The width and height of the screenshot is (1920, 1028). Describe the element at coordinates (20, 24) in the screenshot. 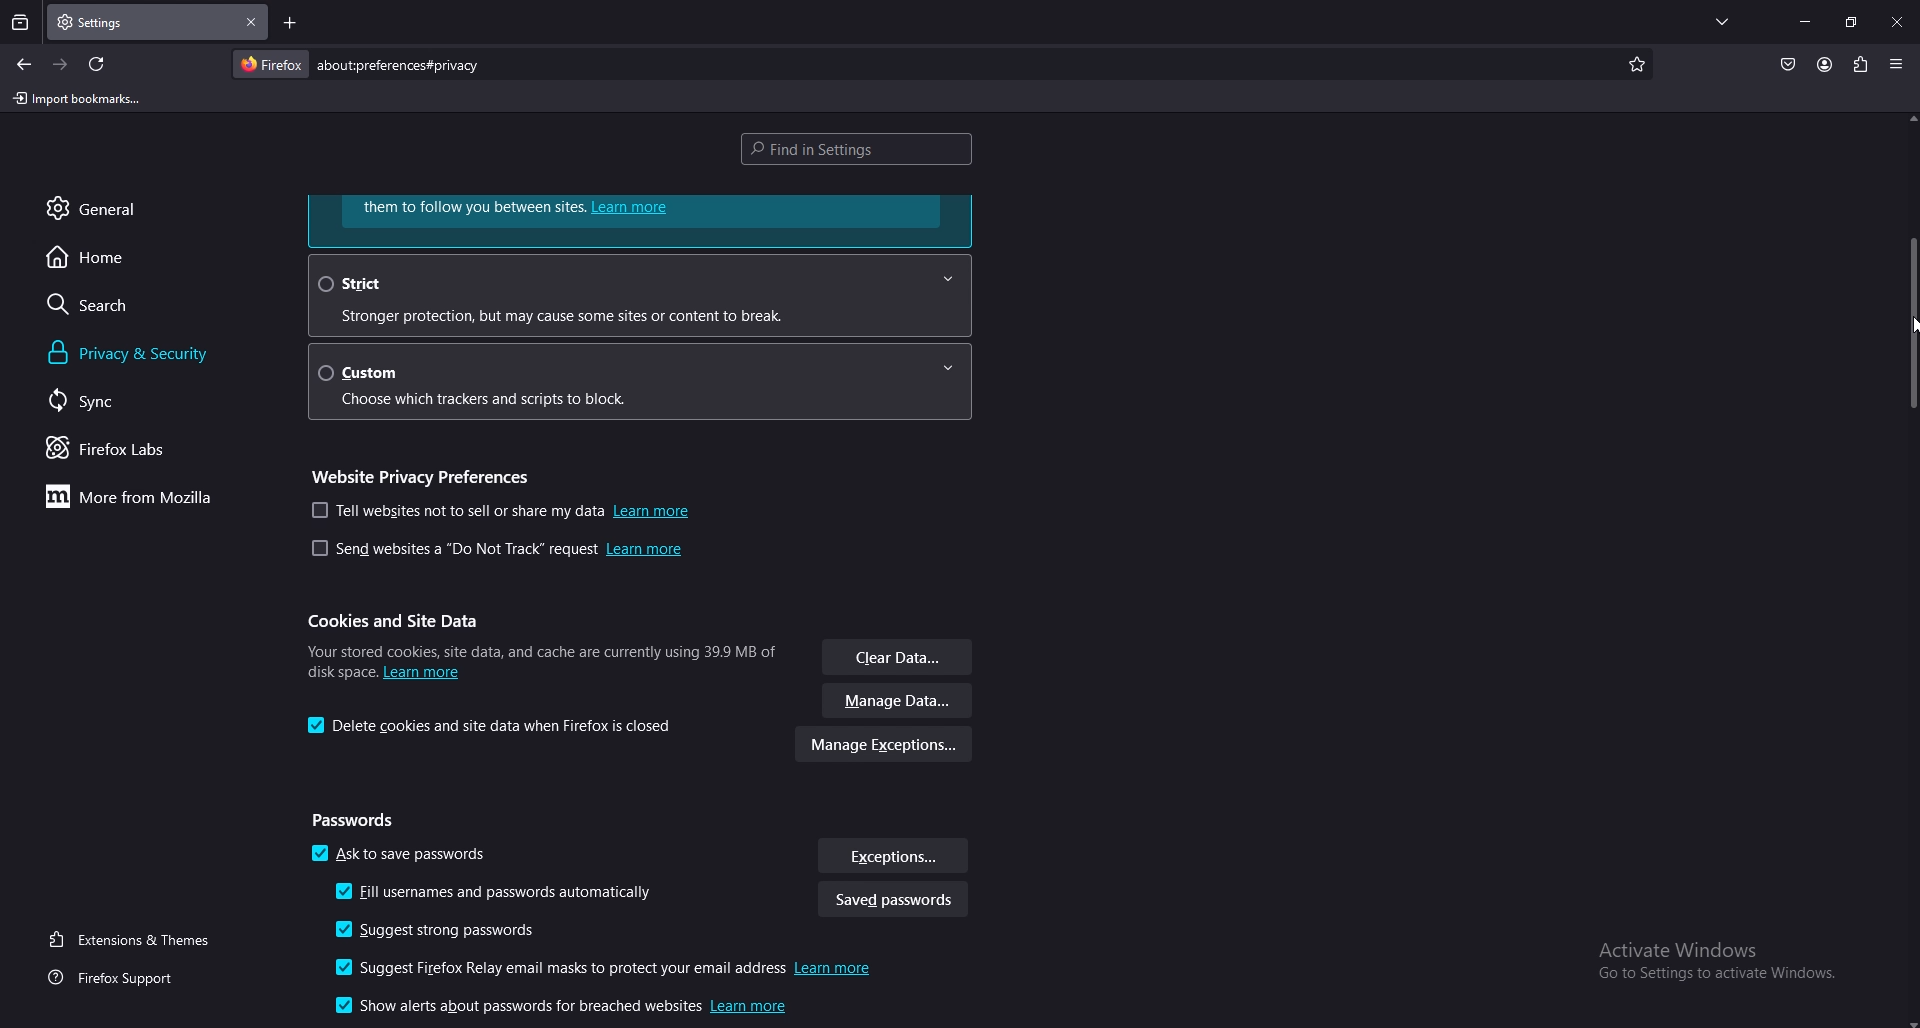

I see `recent browsing` at that location.